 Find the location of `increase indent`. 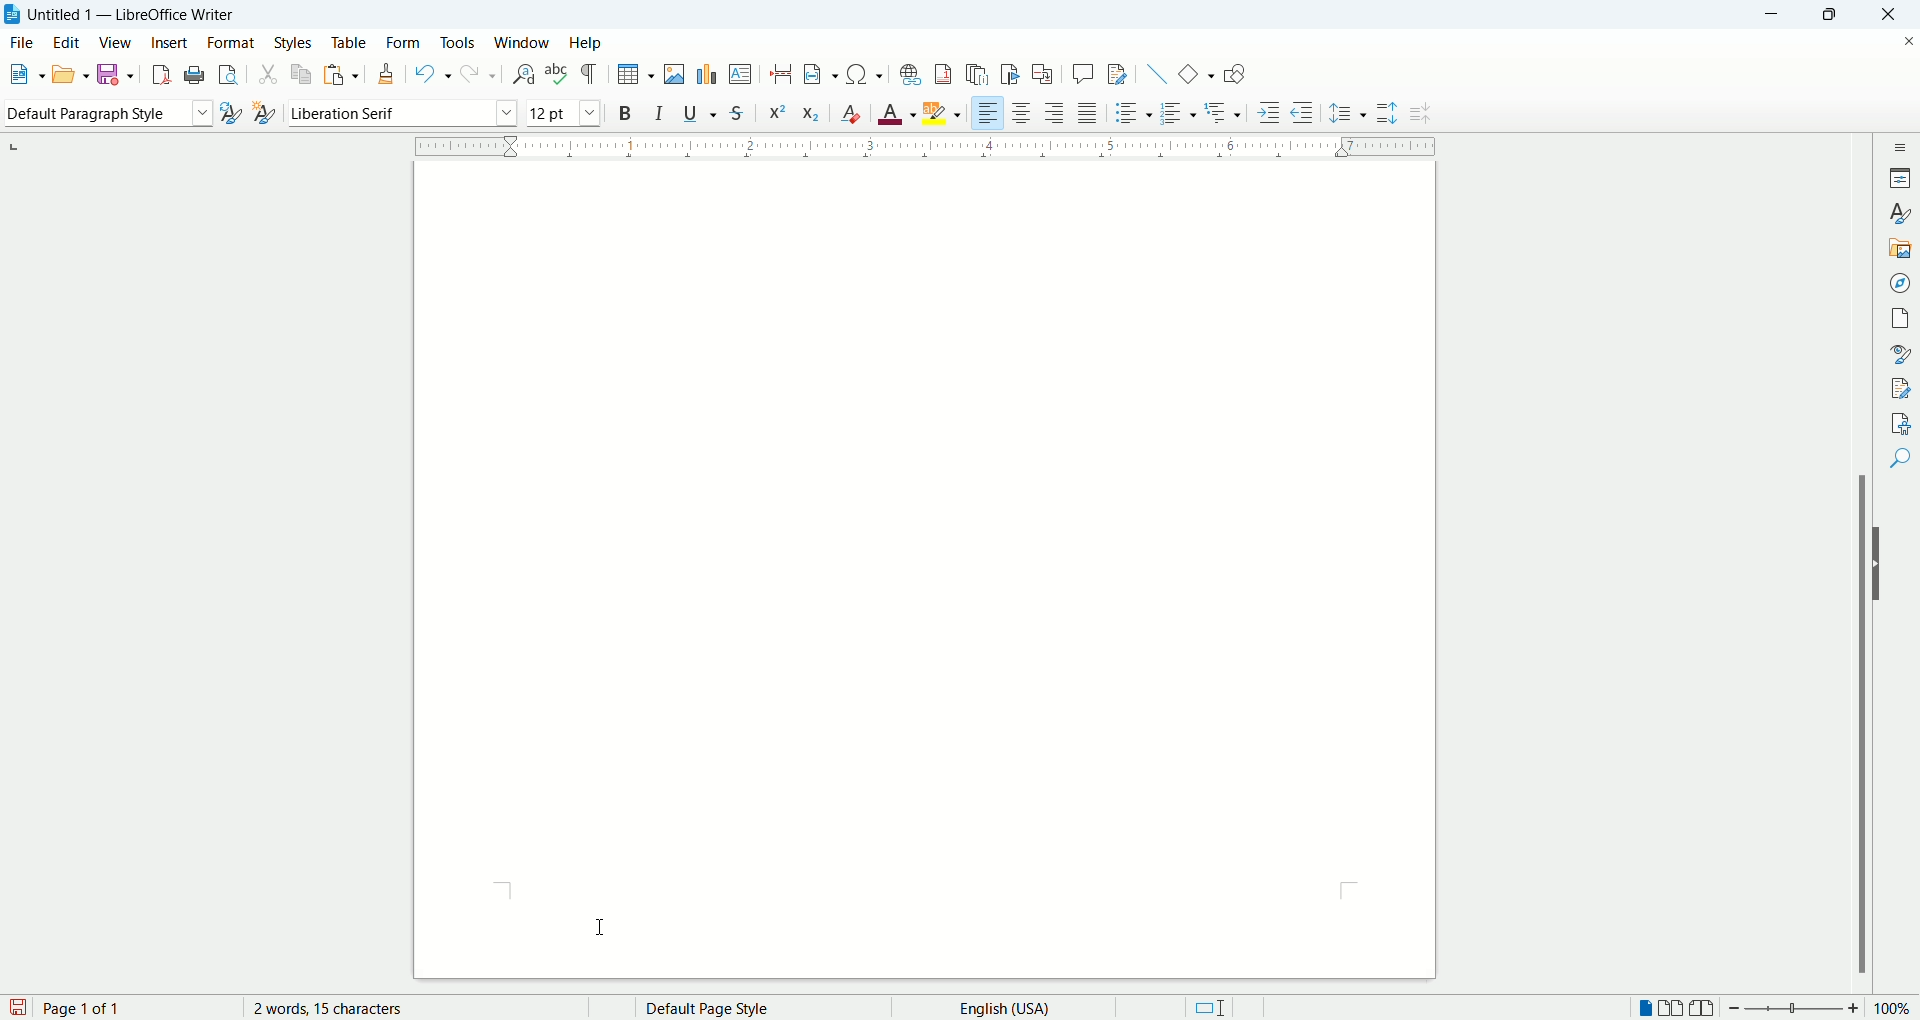

increase indent is located at coordinates (1270, 112).